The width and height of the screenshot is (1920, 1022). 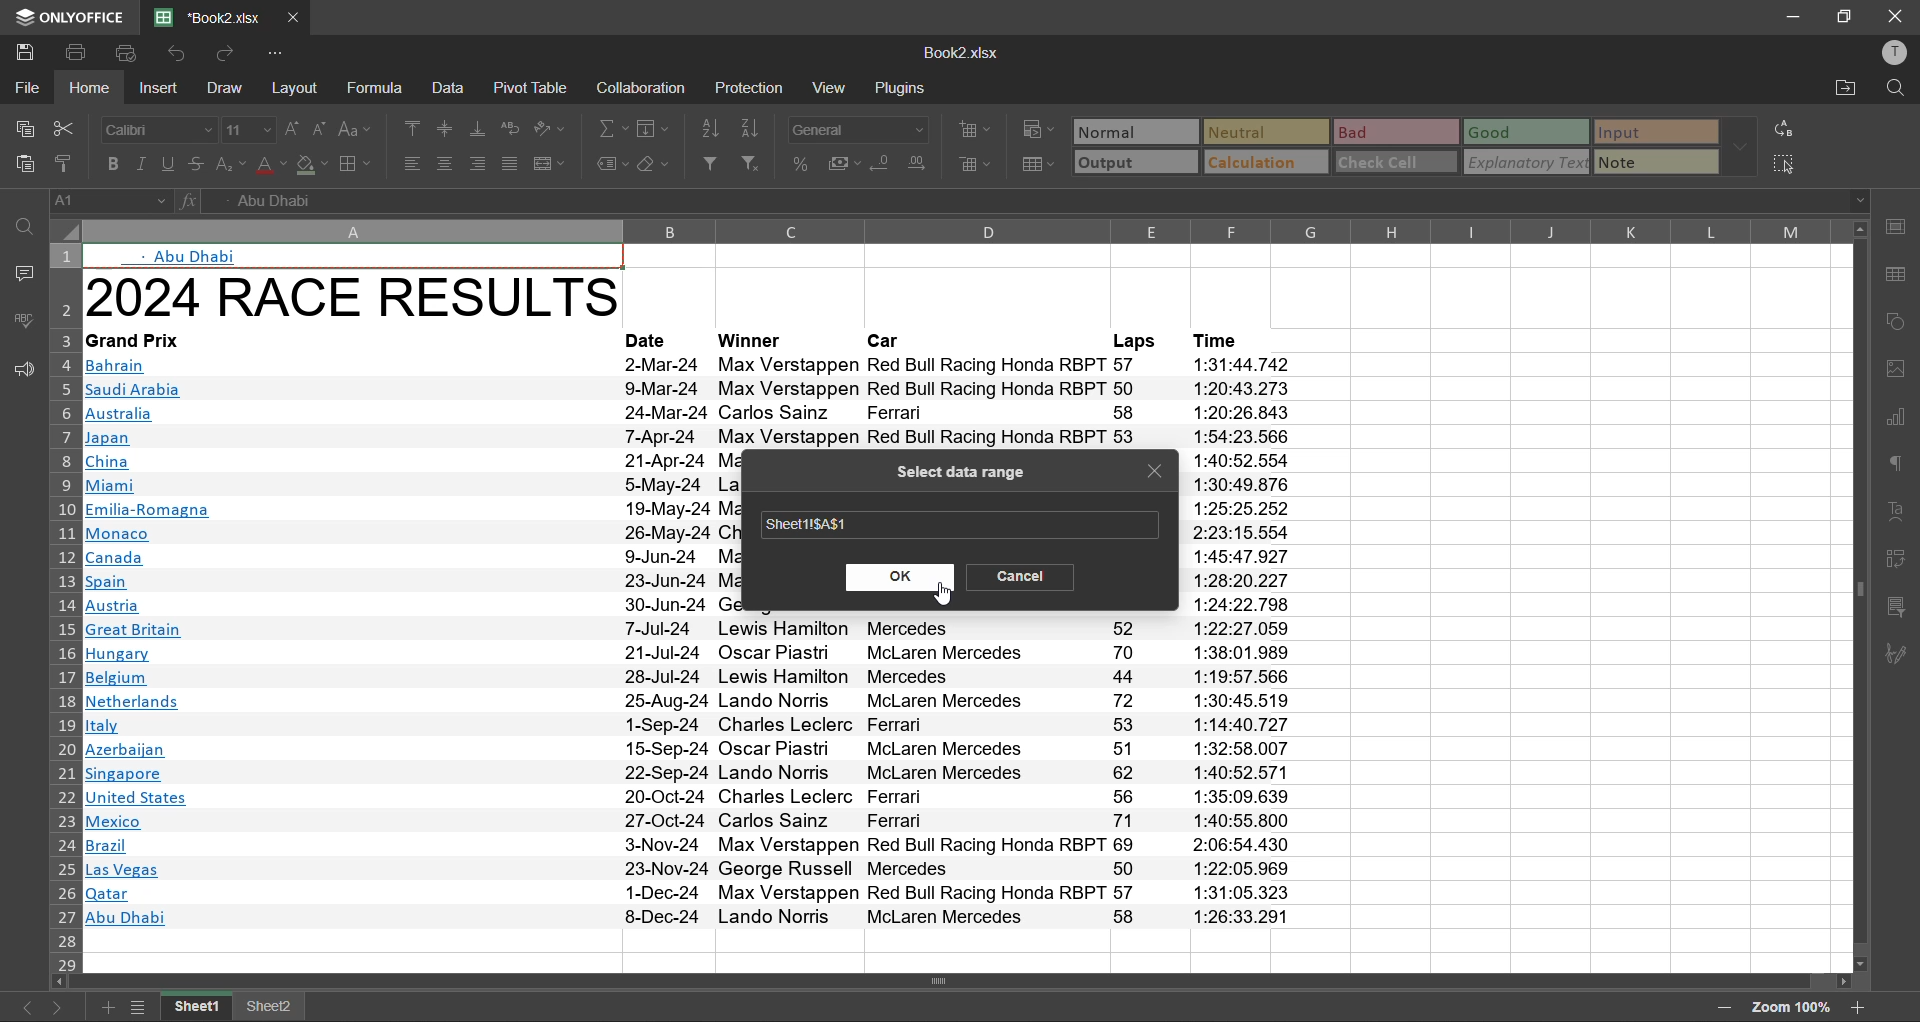 What do you see at coordinates (943, 600) in the screenshot?
I see `Cursor` at bounding box center [943, 600].